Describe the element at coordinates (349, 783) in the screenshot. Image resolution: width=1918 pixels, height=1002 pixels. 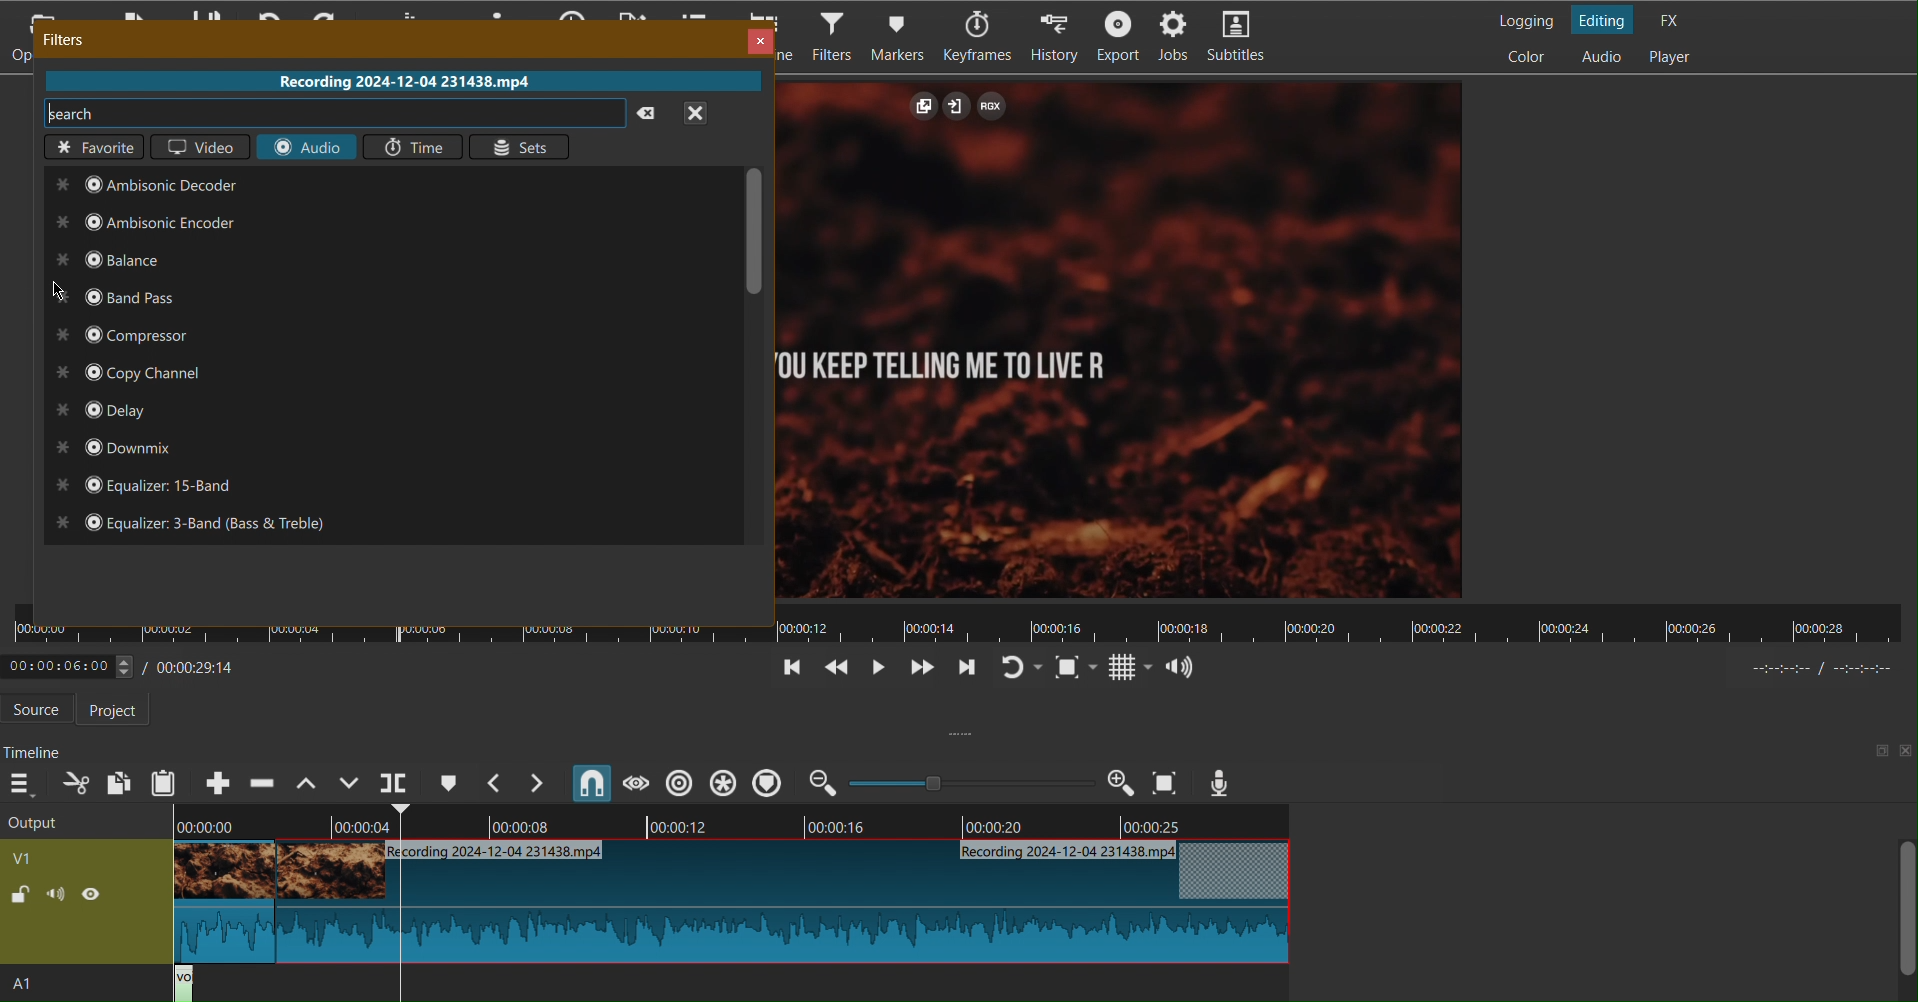
I see `Overwrite` at that location.